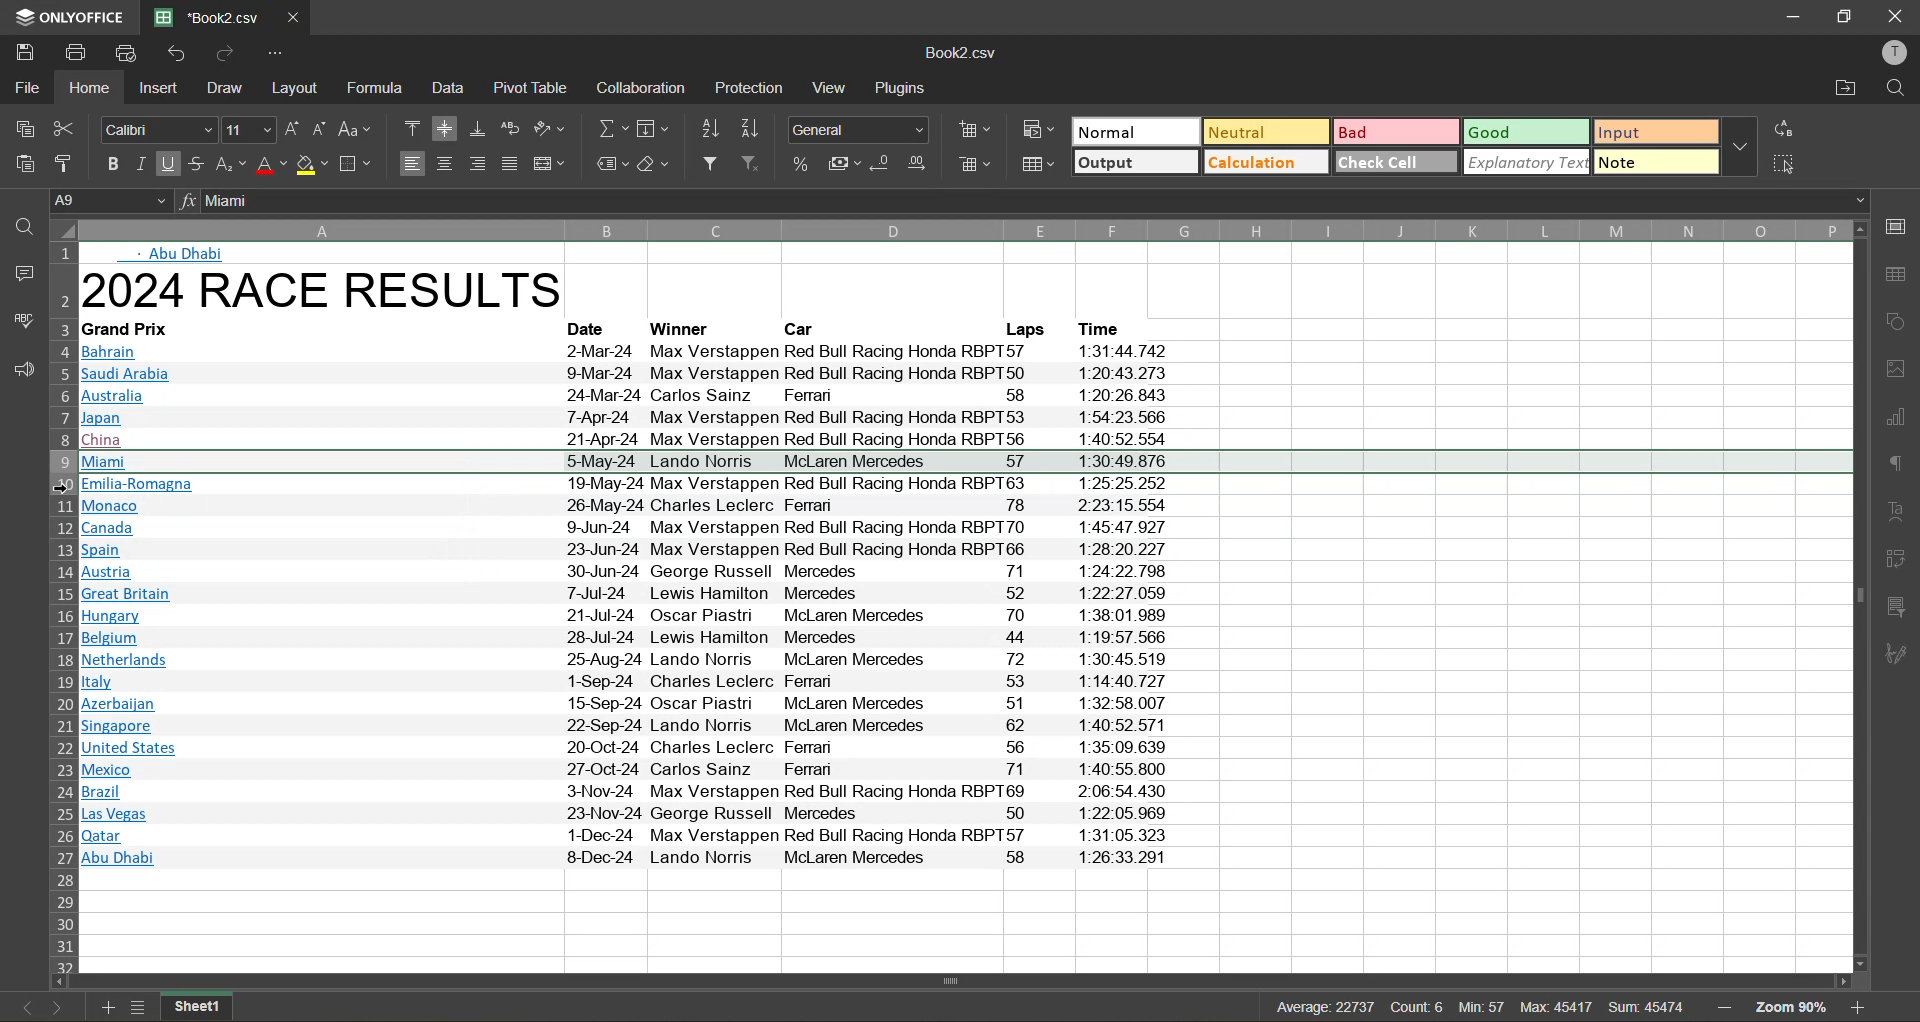 This screenshot has height=1022, width=1920. I want to click on draw, so click(226, 88).